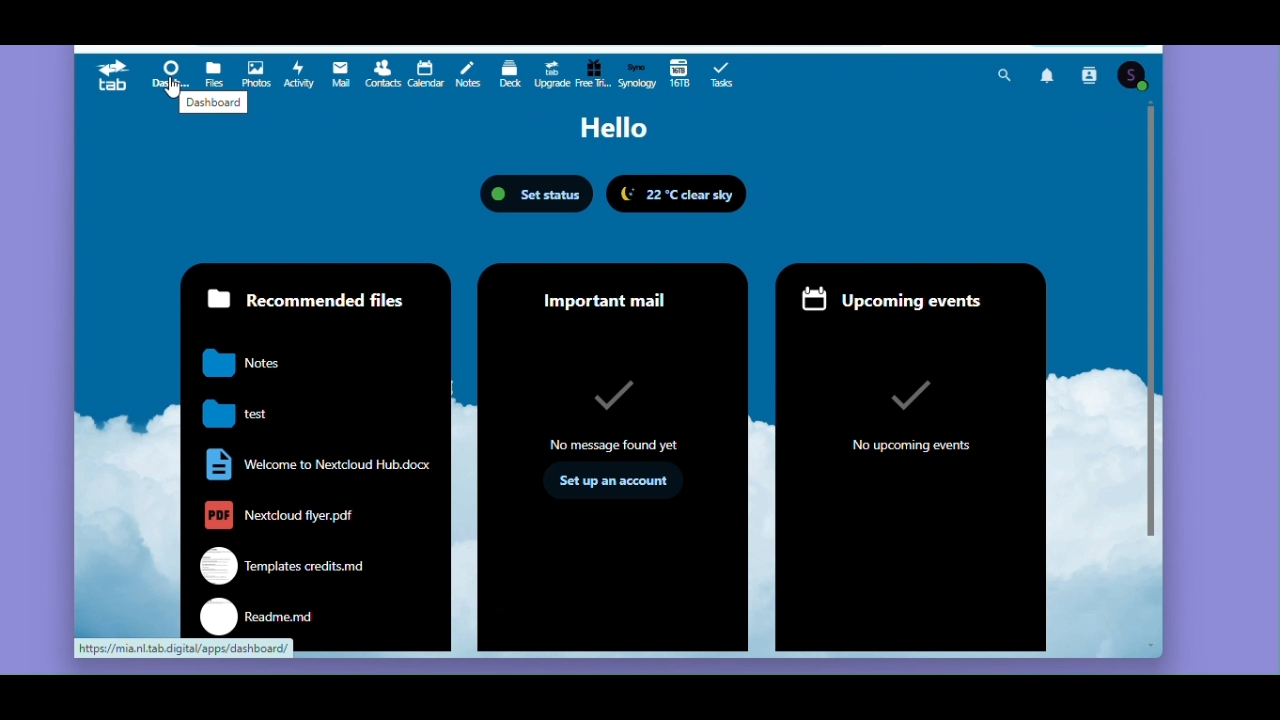 The height and width of the screenshot is (720, 1280). What do you see at coordinates (680, 193) in the screenshot?
I see `22 degree Celsius clear Sky` at bounding box center [680, 193].